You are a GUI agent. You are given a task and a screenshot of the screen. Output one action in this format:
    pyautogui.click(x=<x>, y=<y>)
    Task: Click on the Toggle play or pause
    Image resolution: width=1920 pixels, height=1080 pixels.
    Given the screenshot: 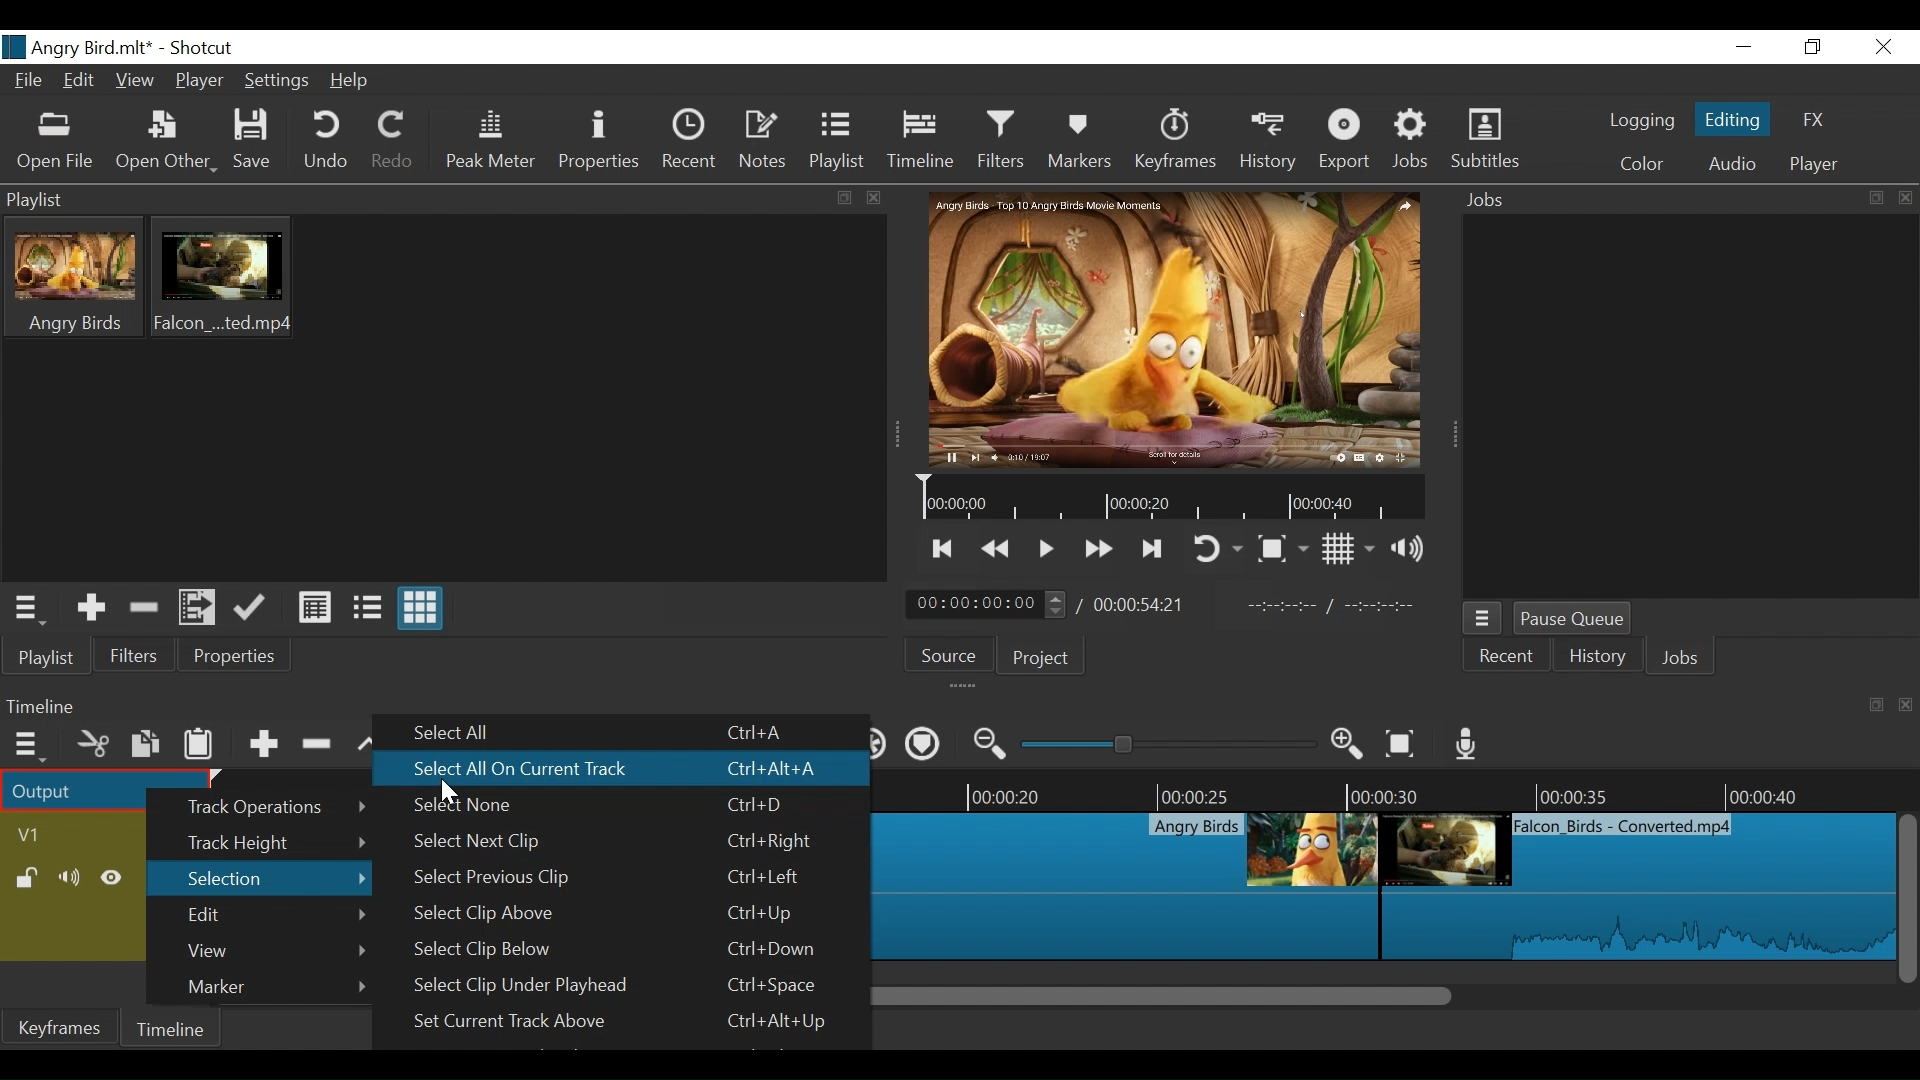 What is the action you would take?
    pyautogui.click(x=1047, y=549)
    